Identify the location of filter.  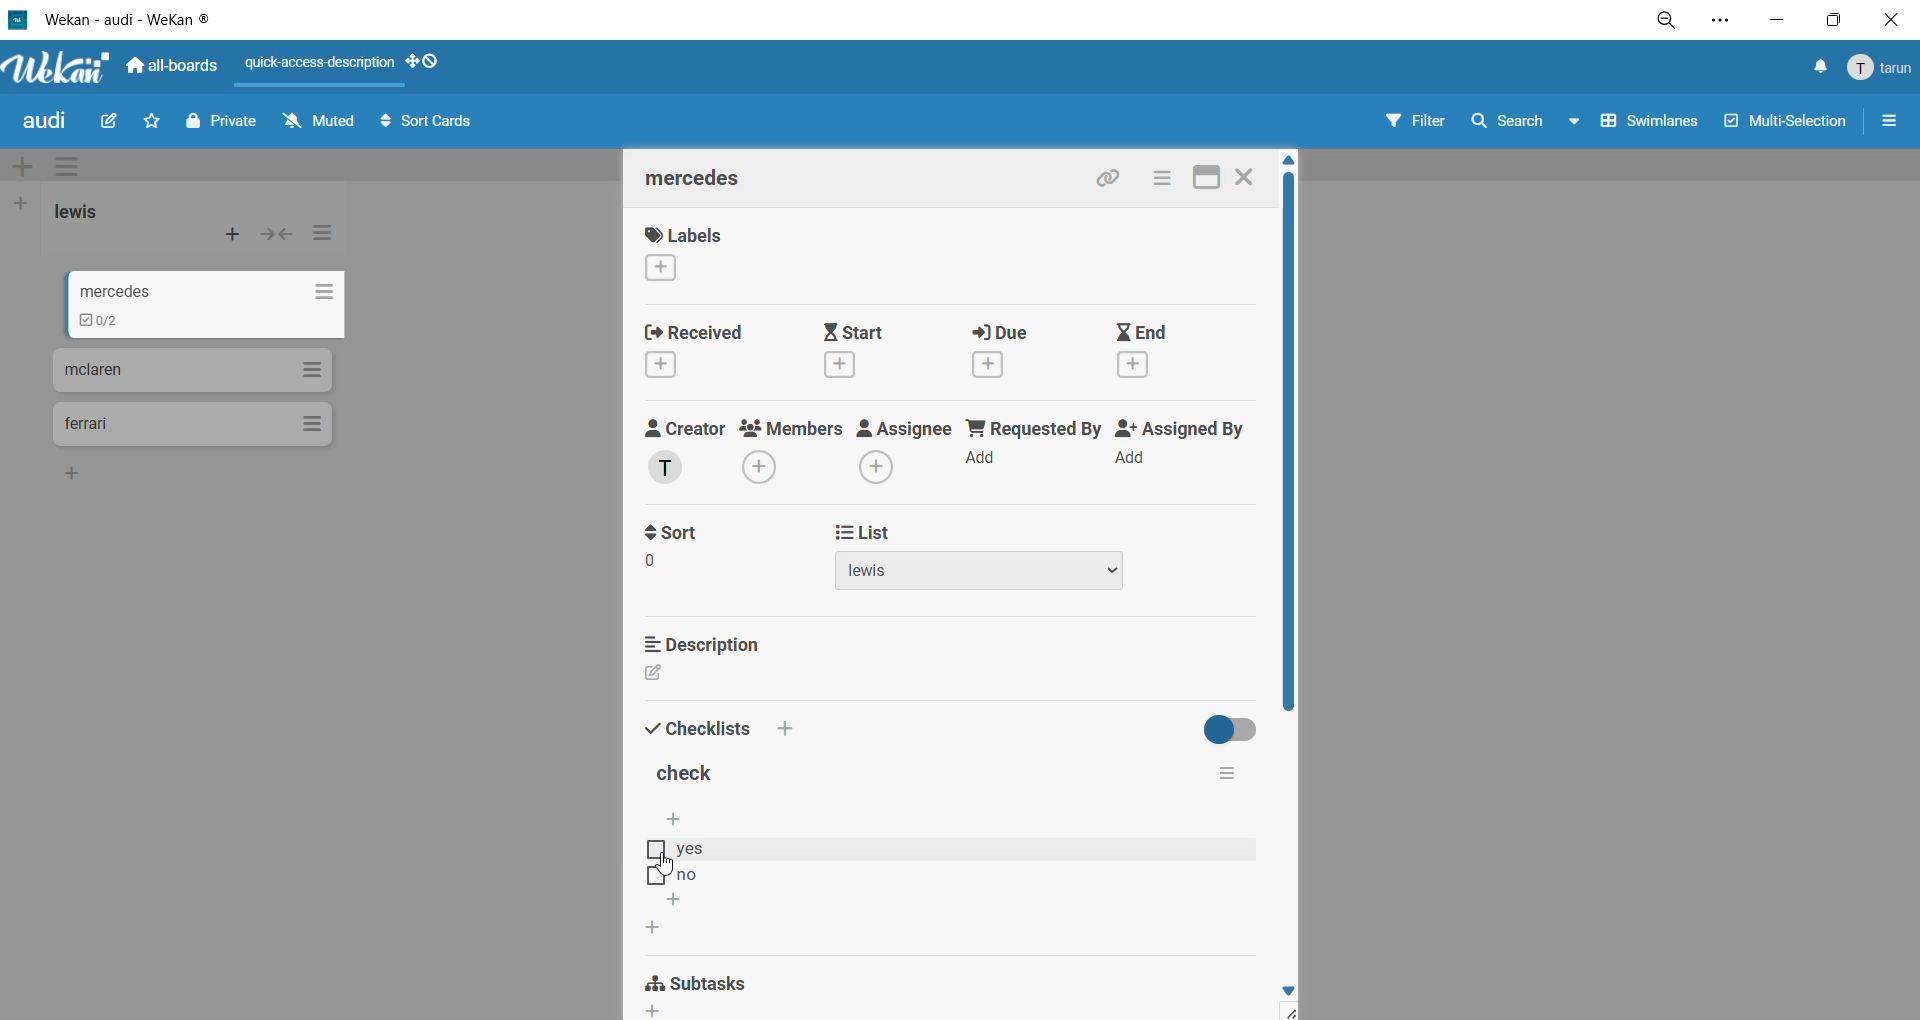
(1416, 122).